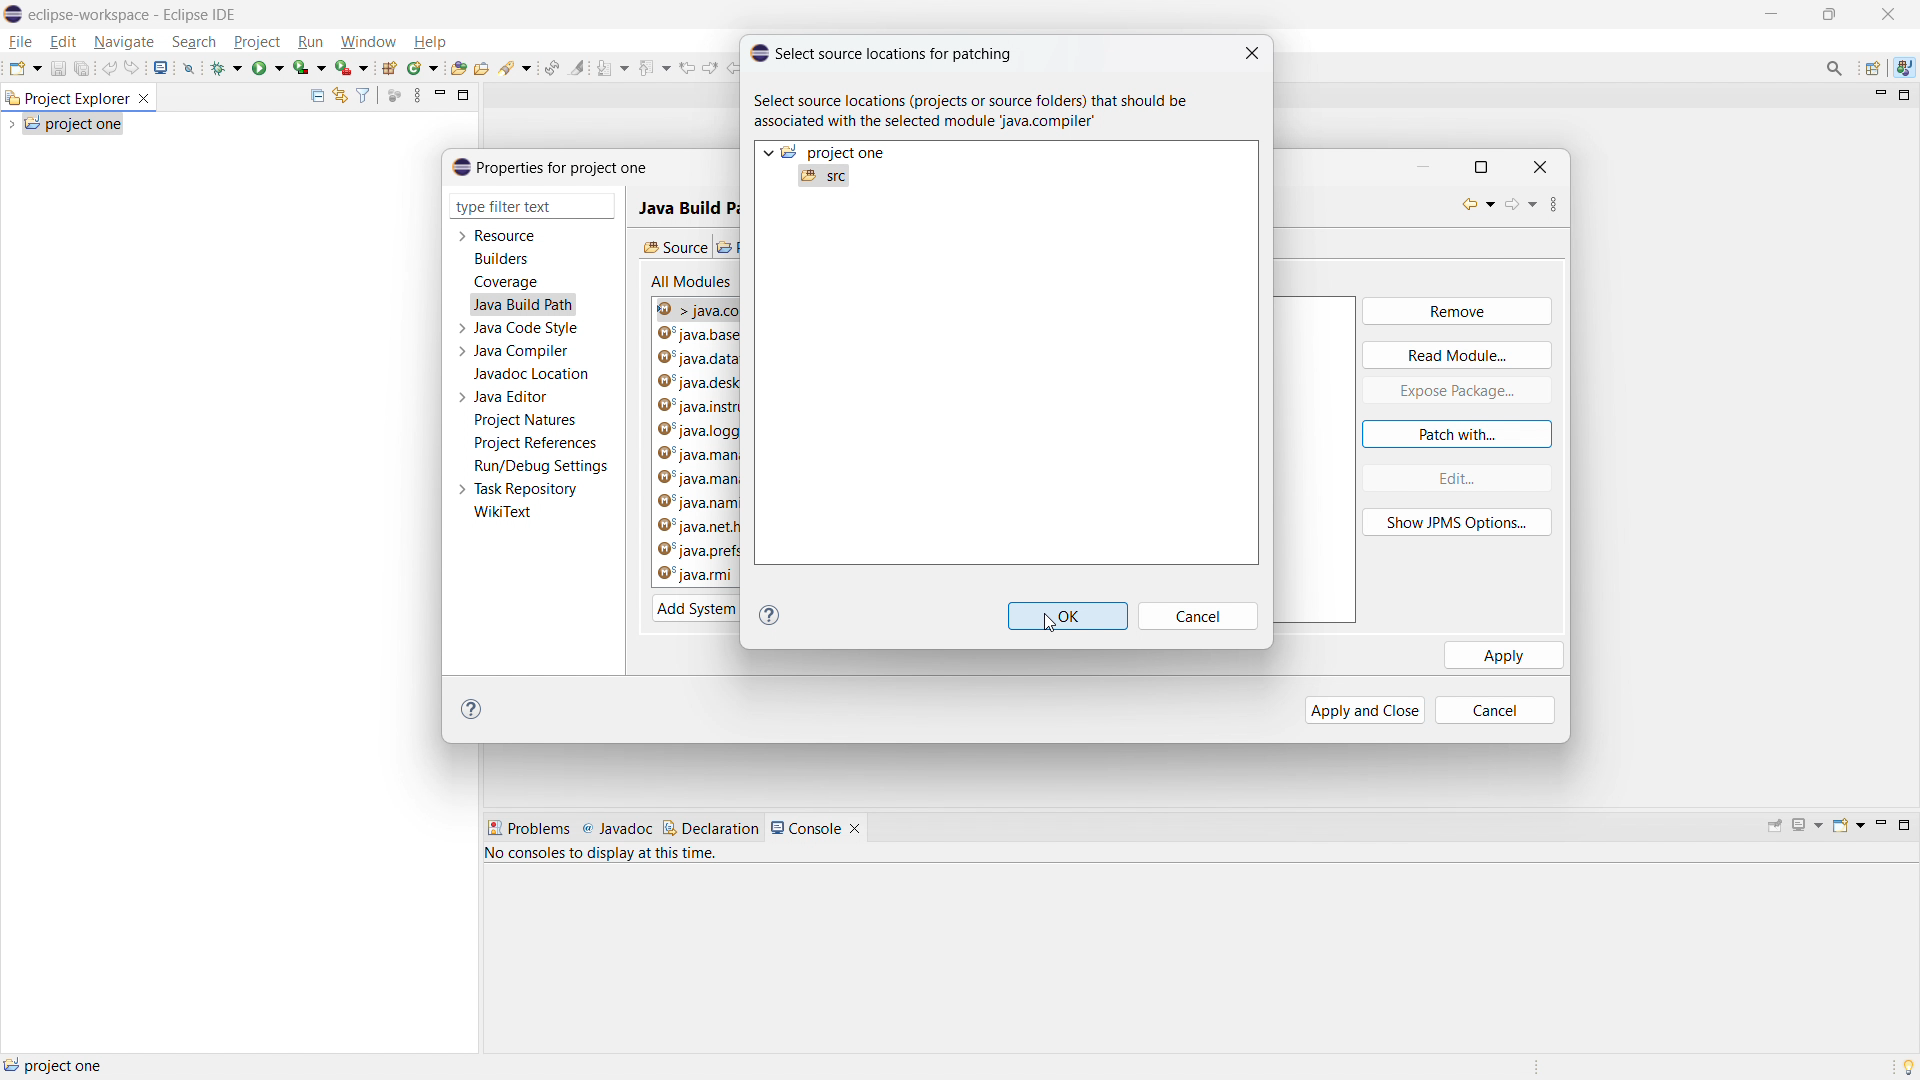 This screenshot has height=1080, width=1920. What do you see at coordinates (711, 828) in the screenshot?
I see `declaration` at bounding box center [711, 828].